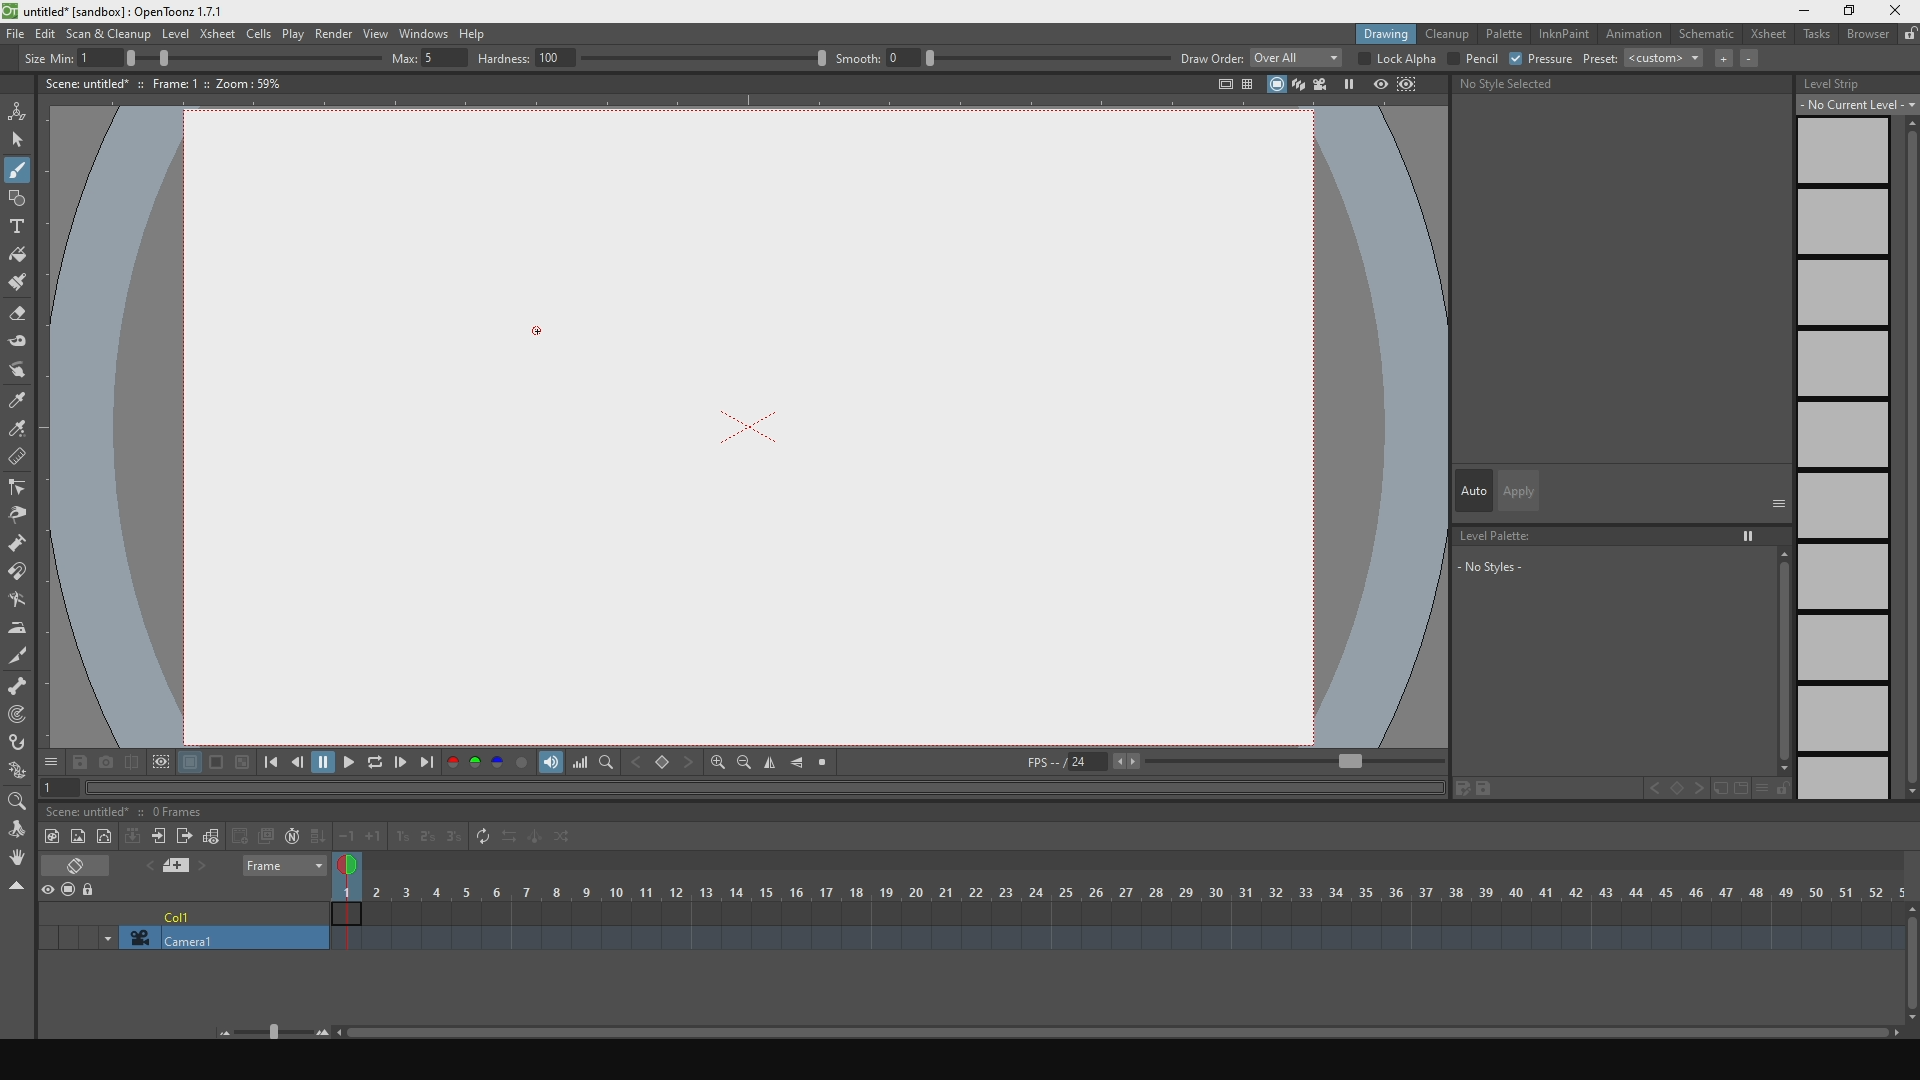 This screenshot has height=1080, width=1920. I want to click on maximize, so click(1850, 12).